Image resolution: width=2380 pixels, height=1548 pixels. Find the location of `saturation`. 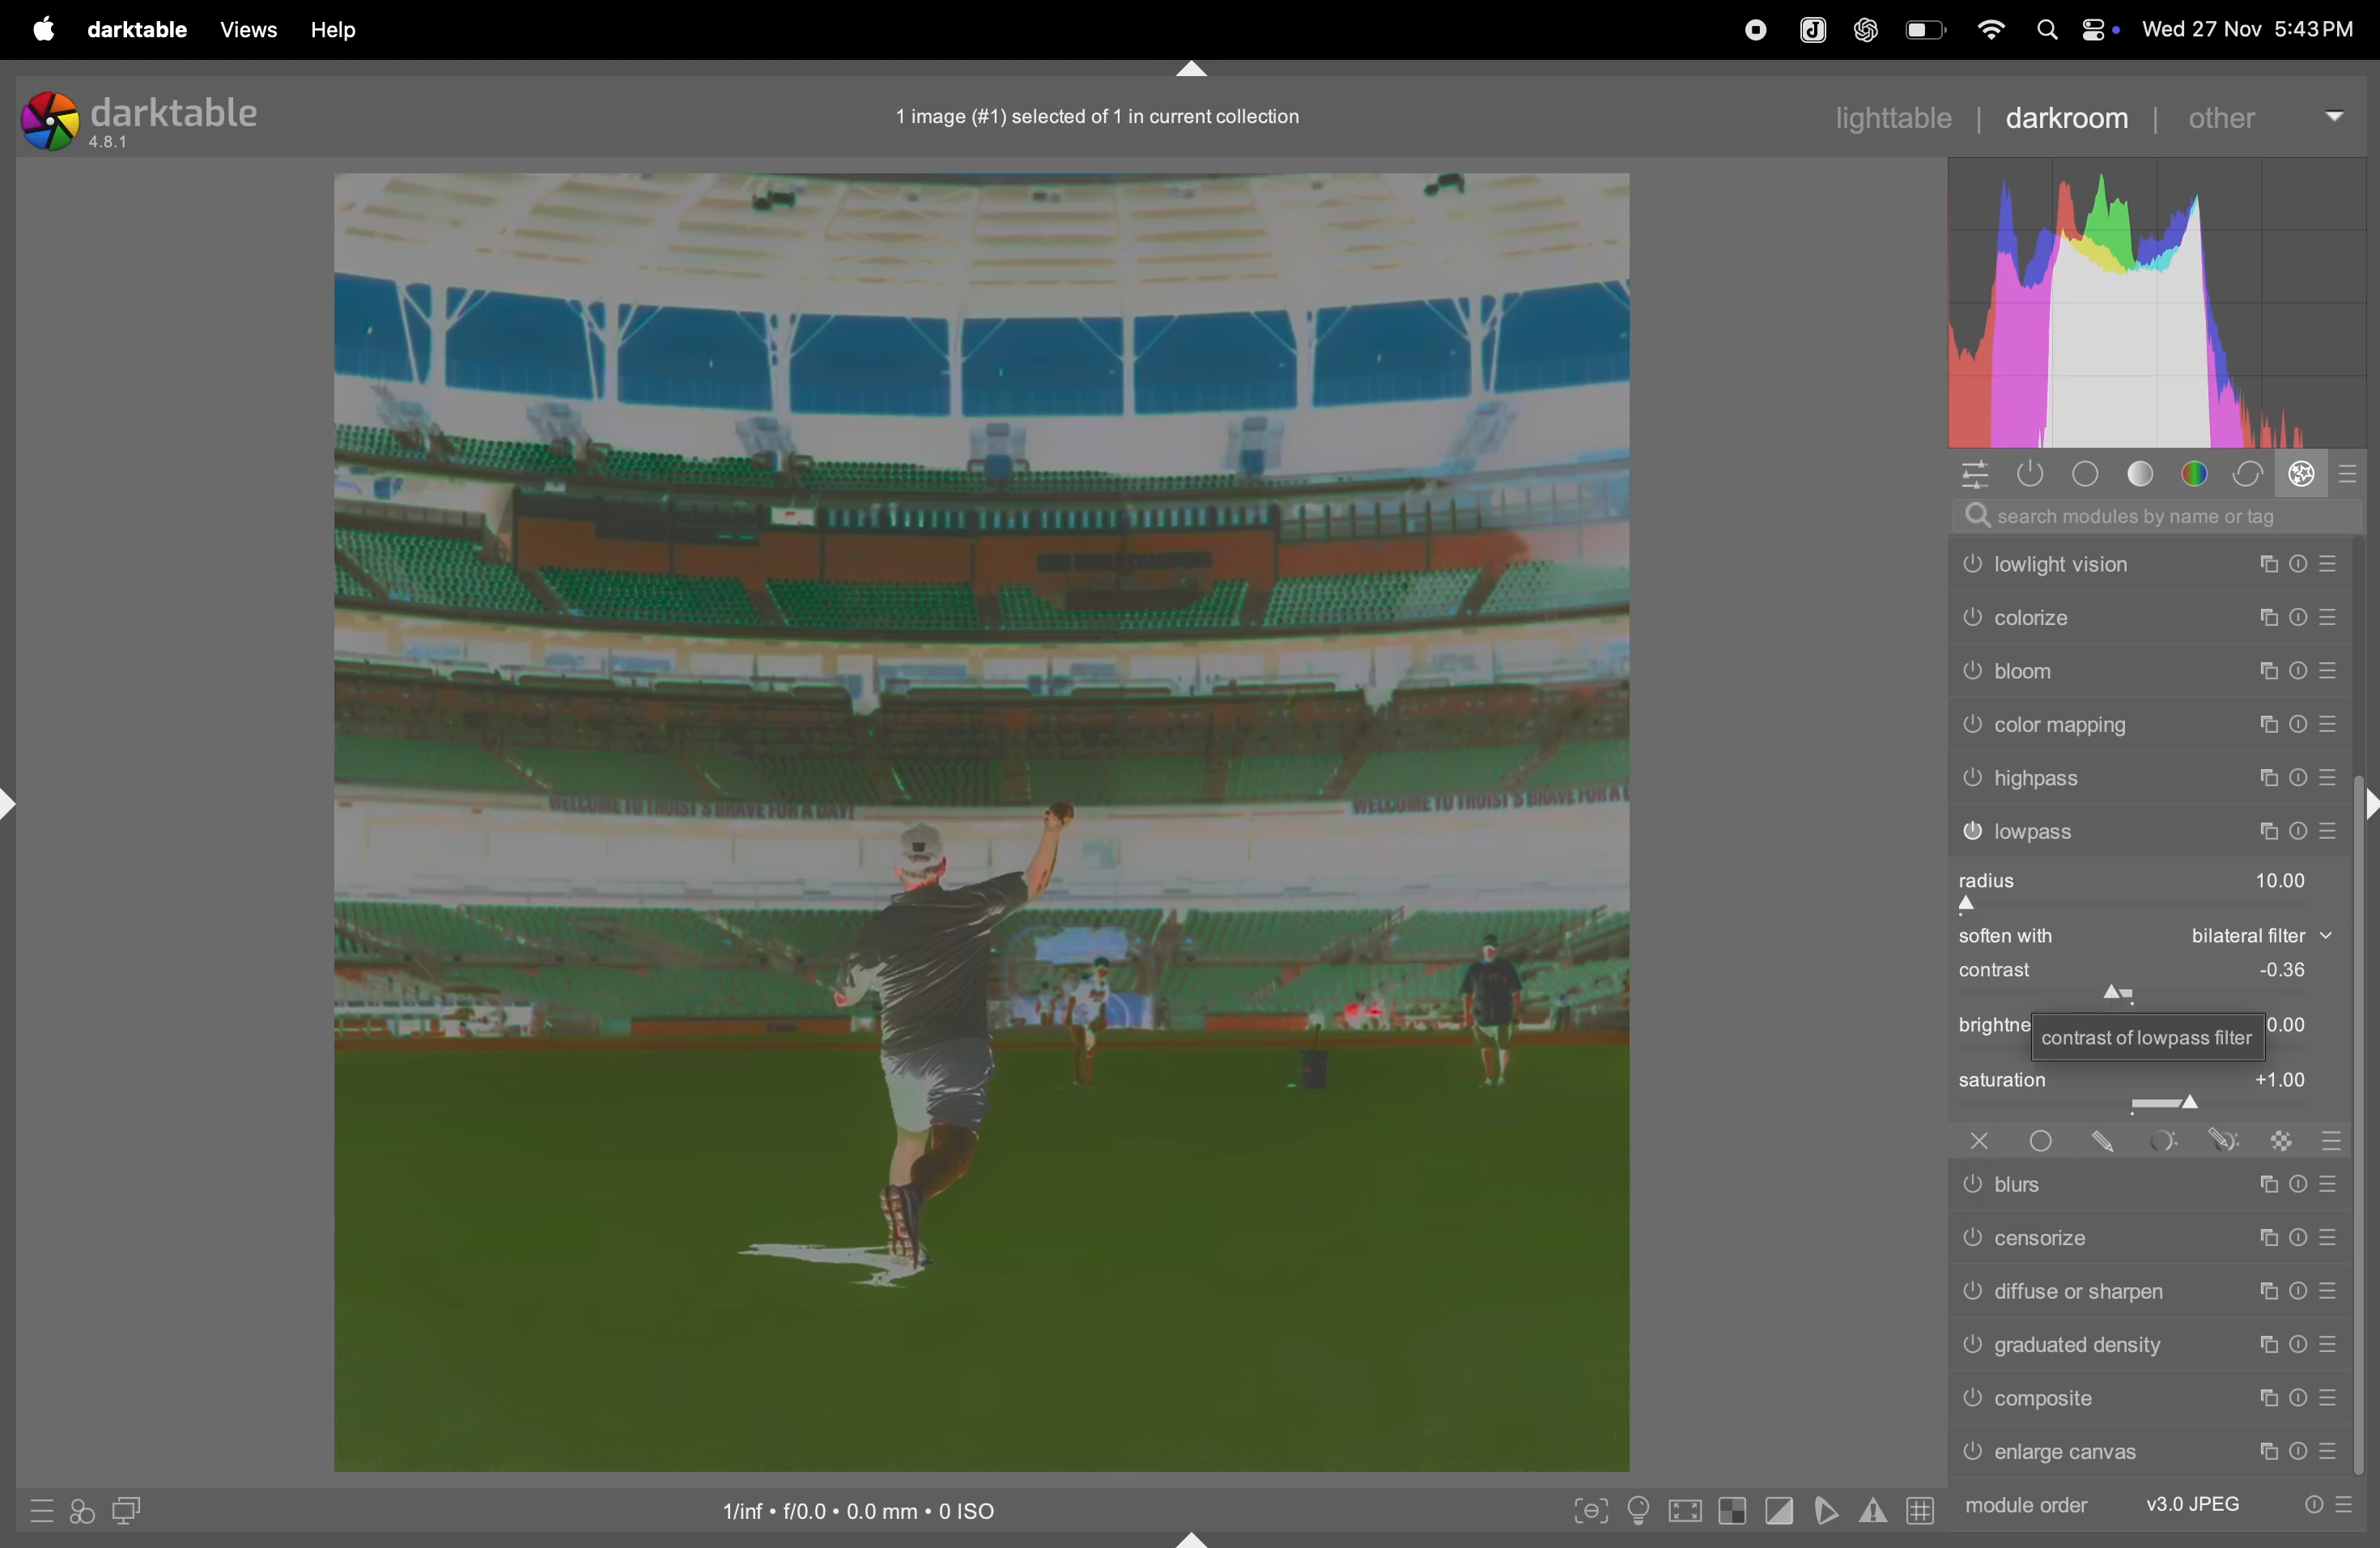

saturation is located at coordinates (2143, 1091).